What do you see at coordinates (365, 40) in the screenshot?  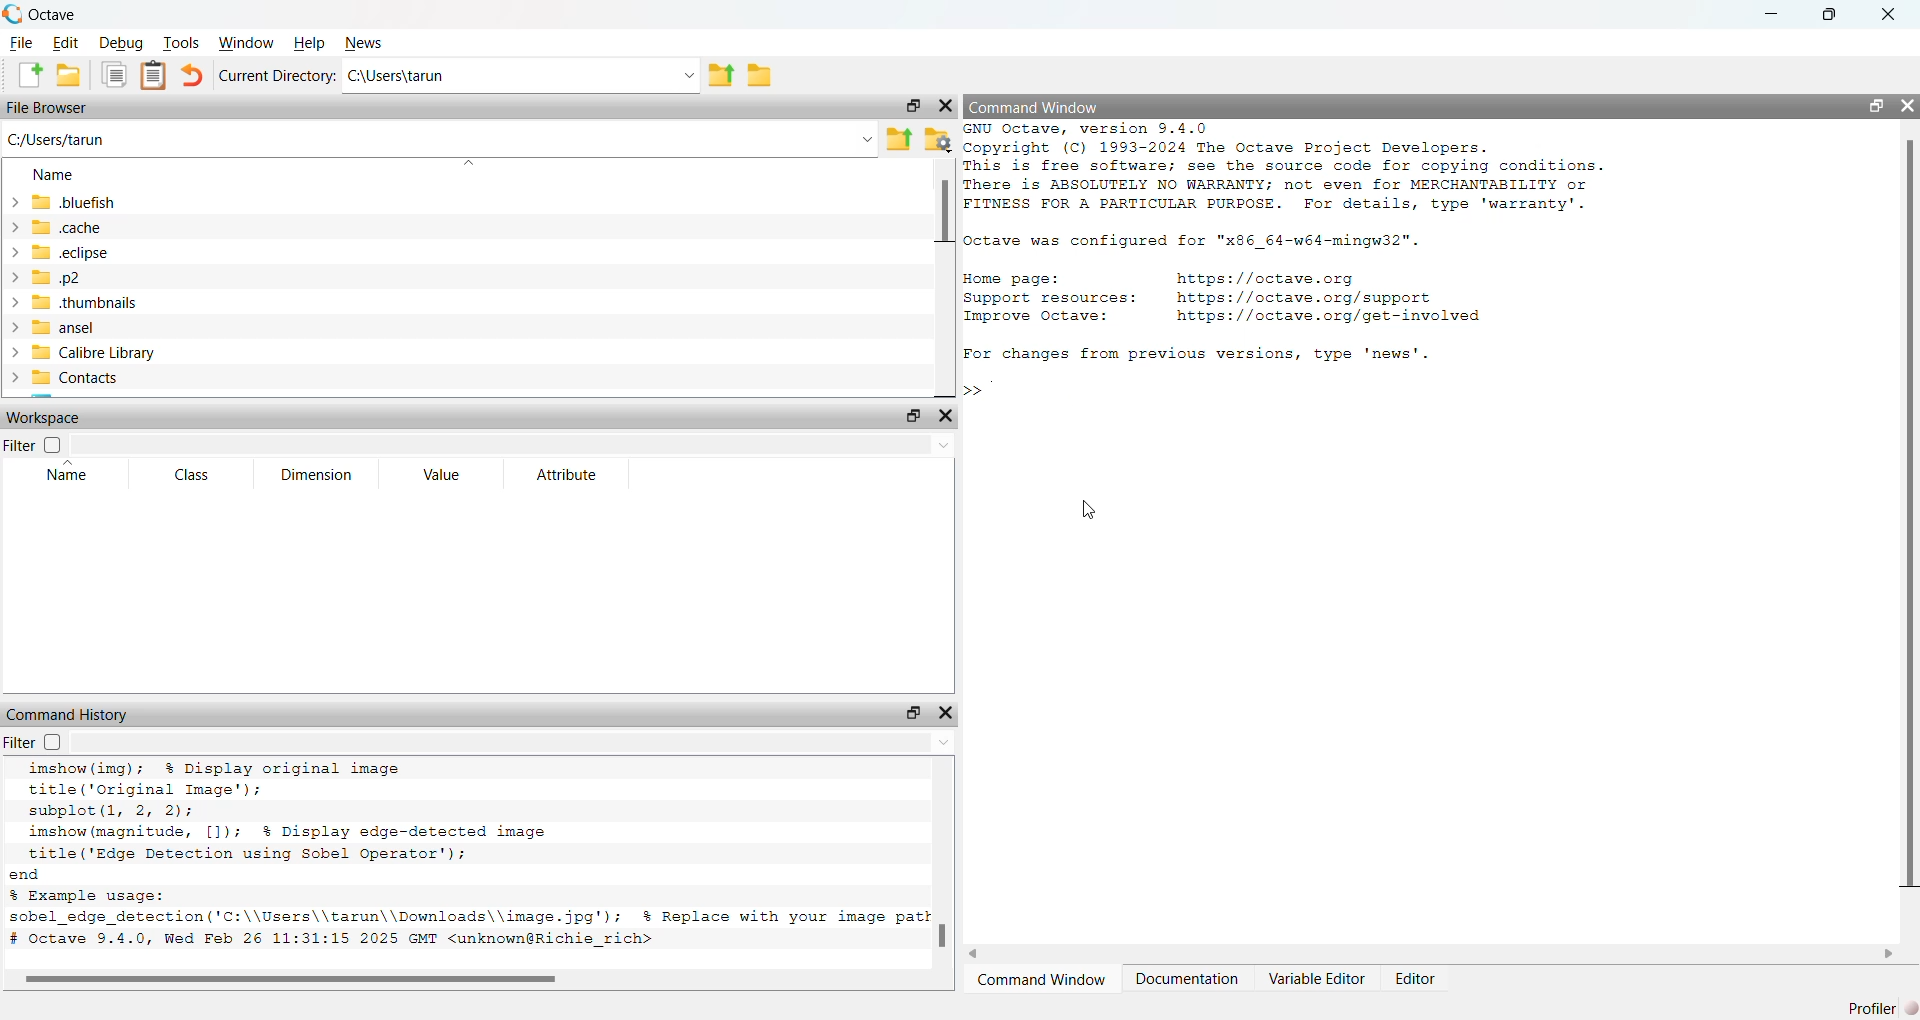 I see `News` at bounding box center [365, 40].